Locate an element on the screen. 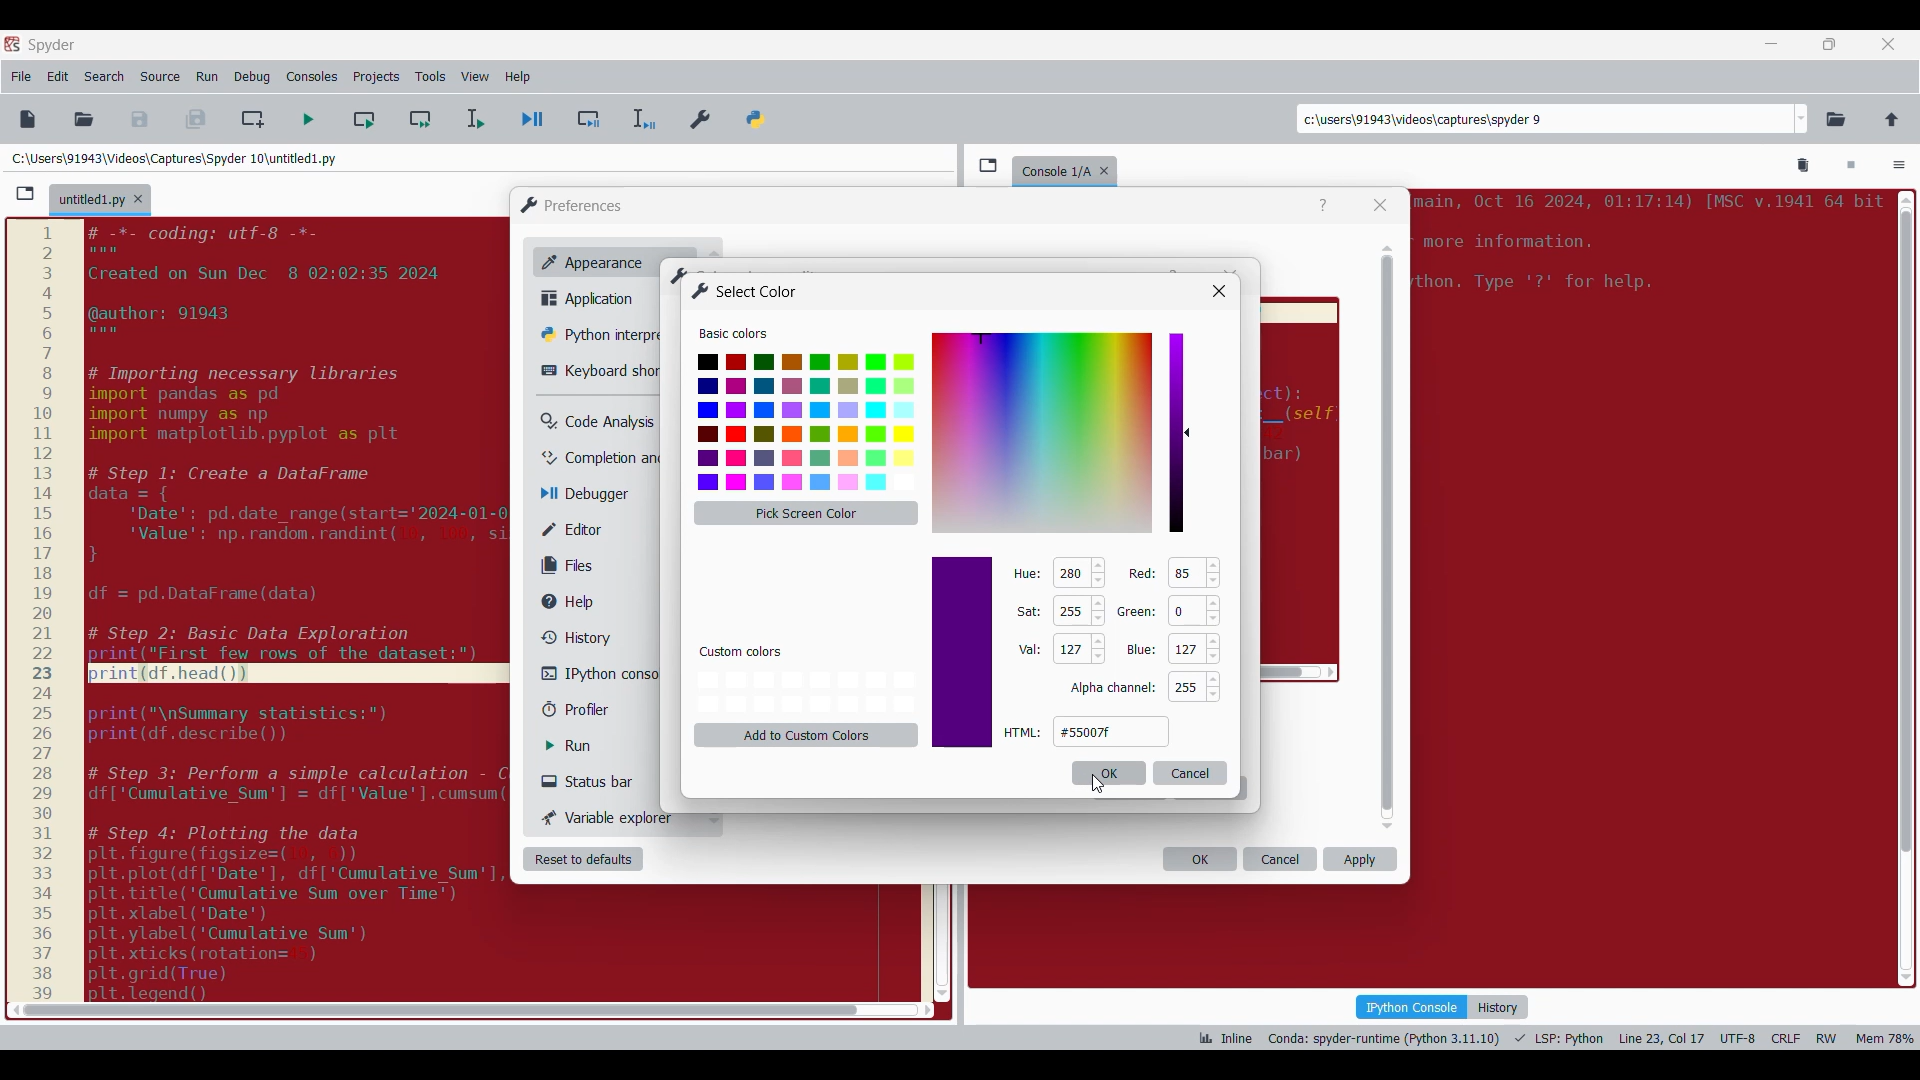  Completion and linting is located at coordinates (601, 458).